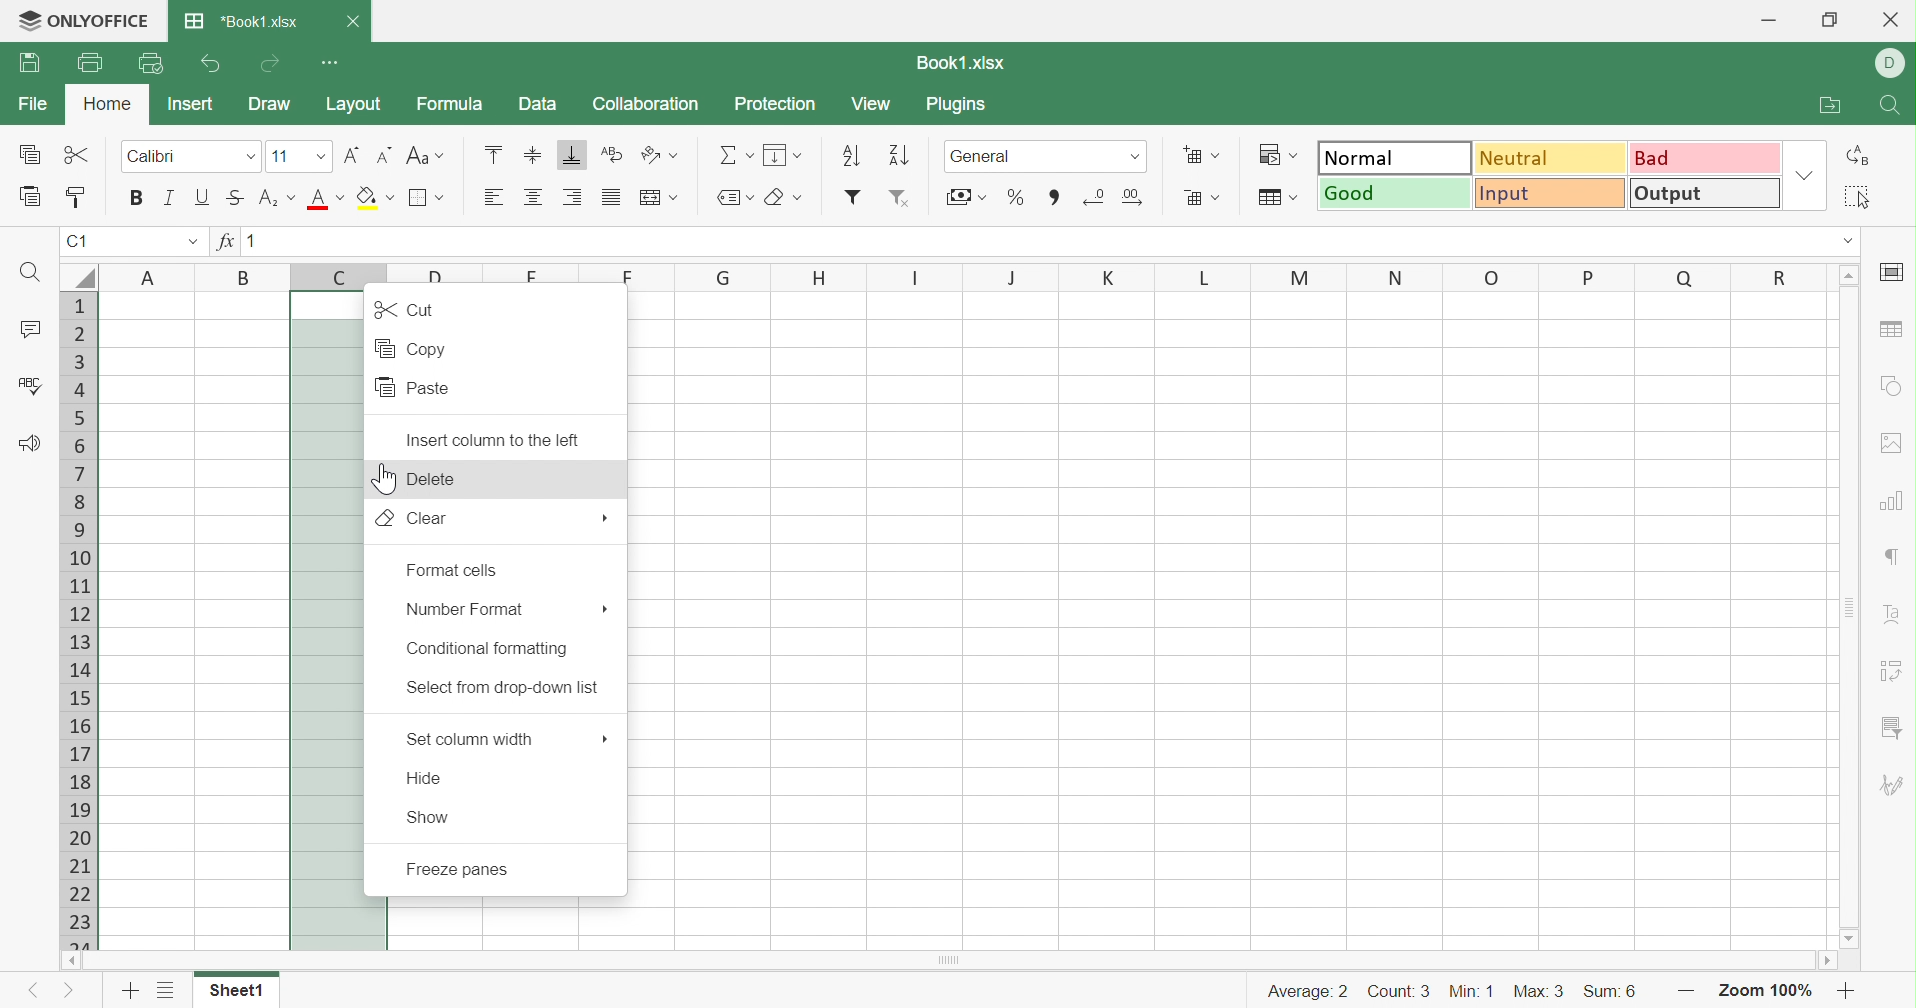  Describe the element at coordinates (971, 59) in the screenshot. I see `Book1.xlsx` at that location.